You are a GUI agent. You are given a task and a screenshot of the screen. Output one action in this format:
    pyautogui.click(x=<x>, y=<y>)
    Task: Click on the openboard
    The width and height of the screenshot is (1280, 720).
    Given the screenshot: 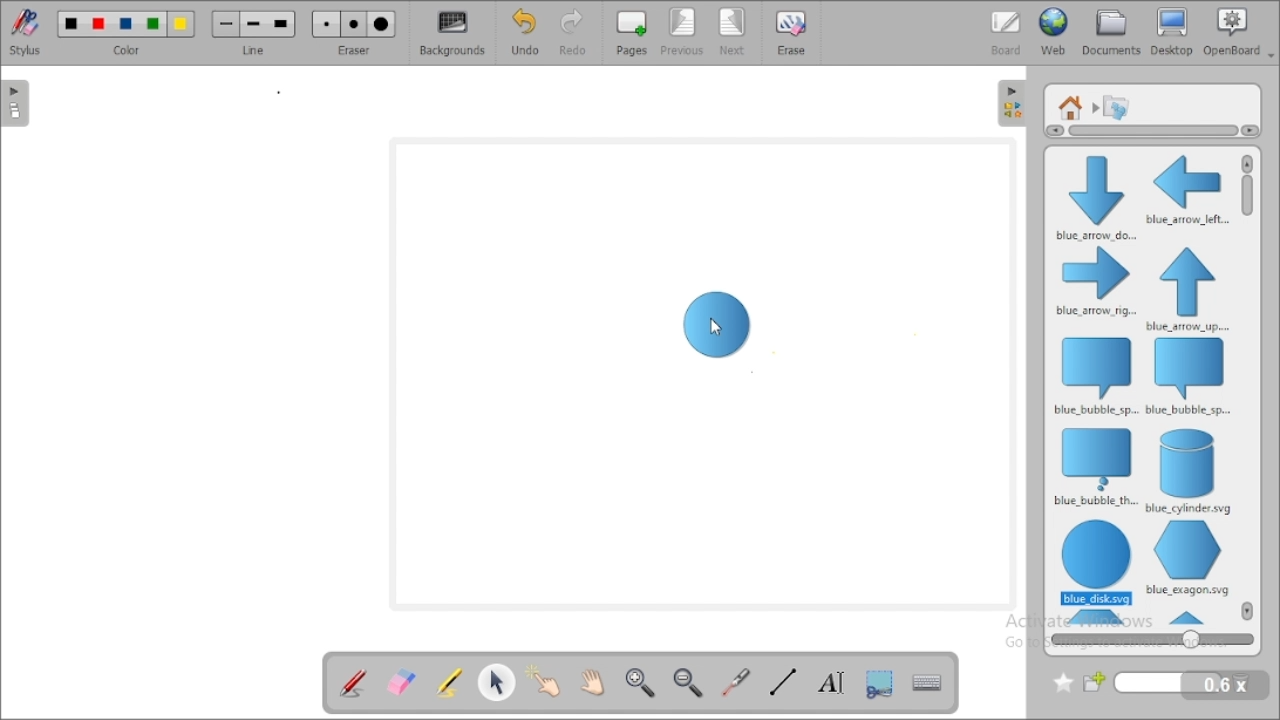 What is the action you would take?
    pyautogui.click(x=1239, y=32)
    